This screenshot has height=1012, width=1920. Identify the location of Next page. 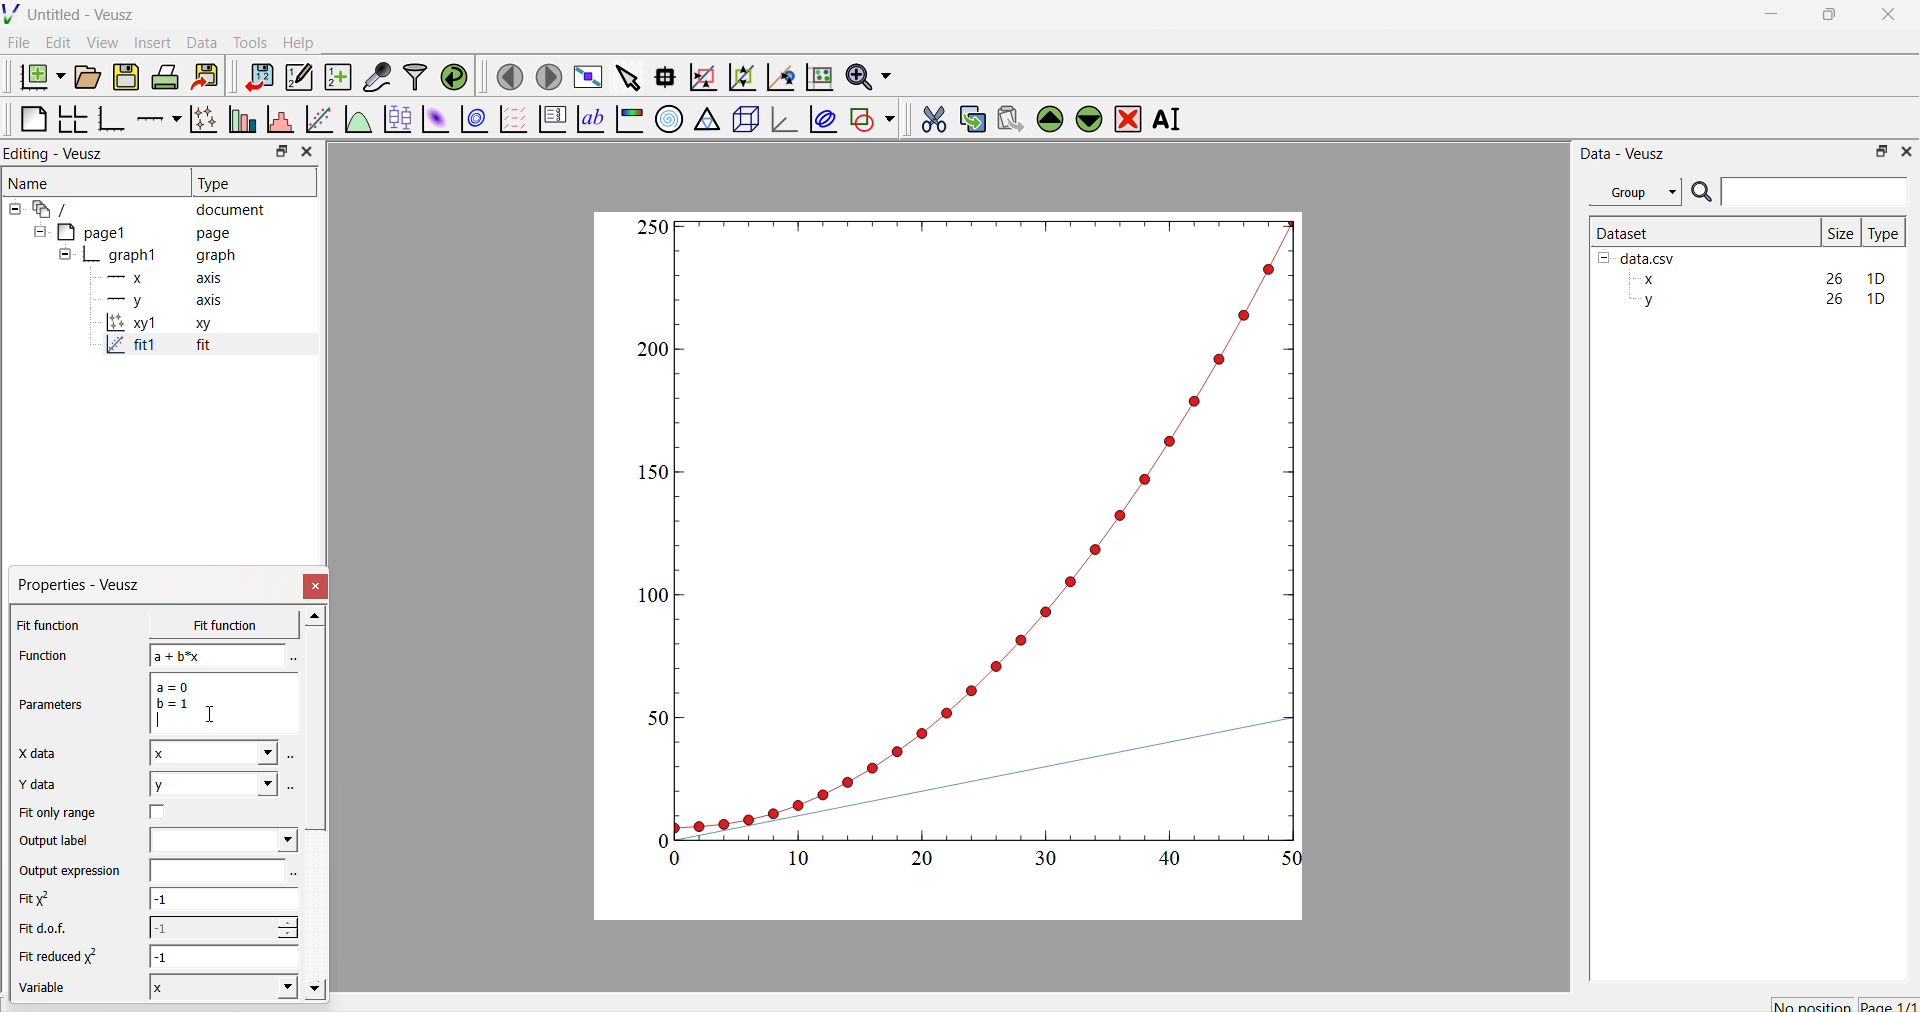
(543, 77).